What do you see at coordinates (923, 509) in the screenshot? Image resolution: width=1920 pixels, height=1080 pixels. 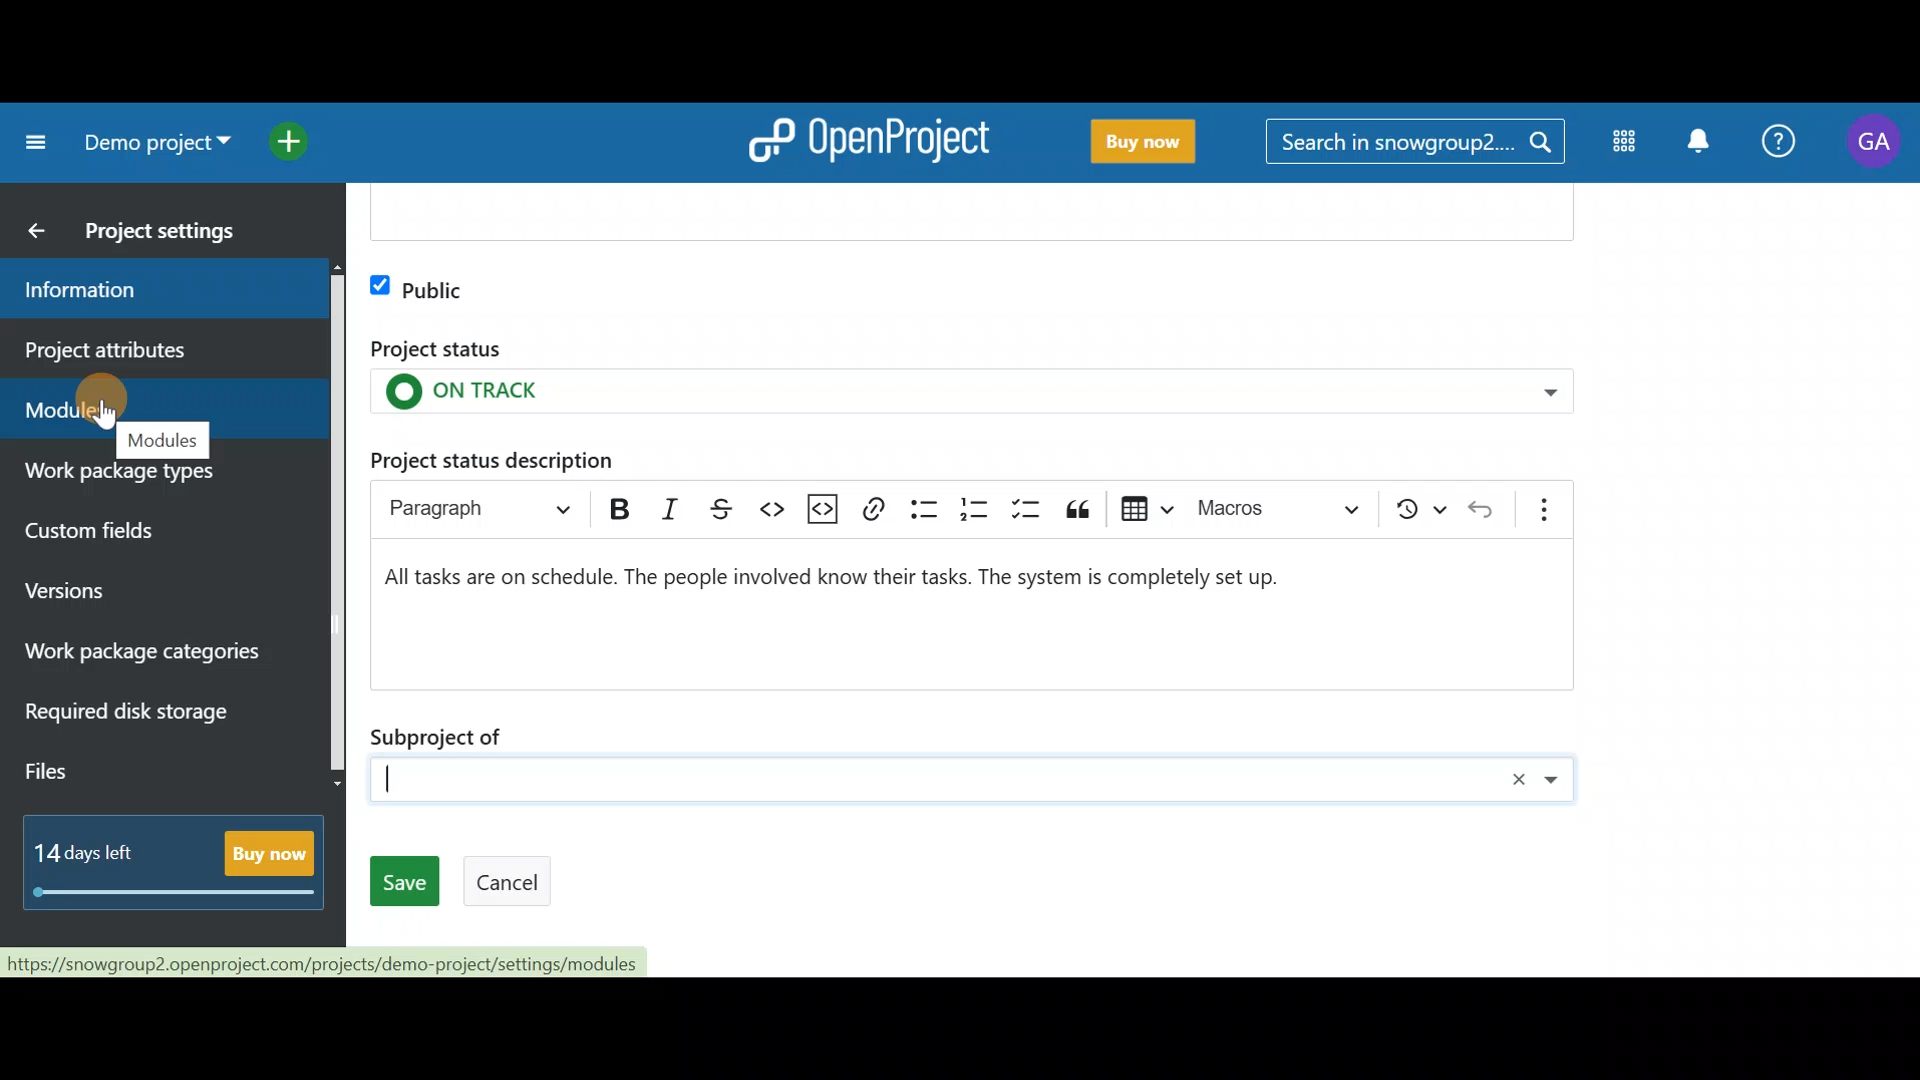 I see `Bulleted list` at bounding box center [923, 509].